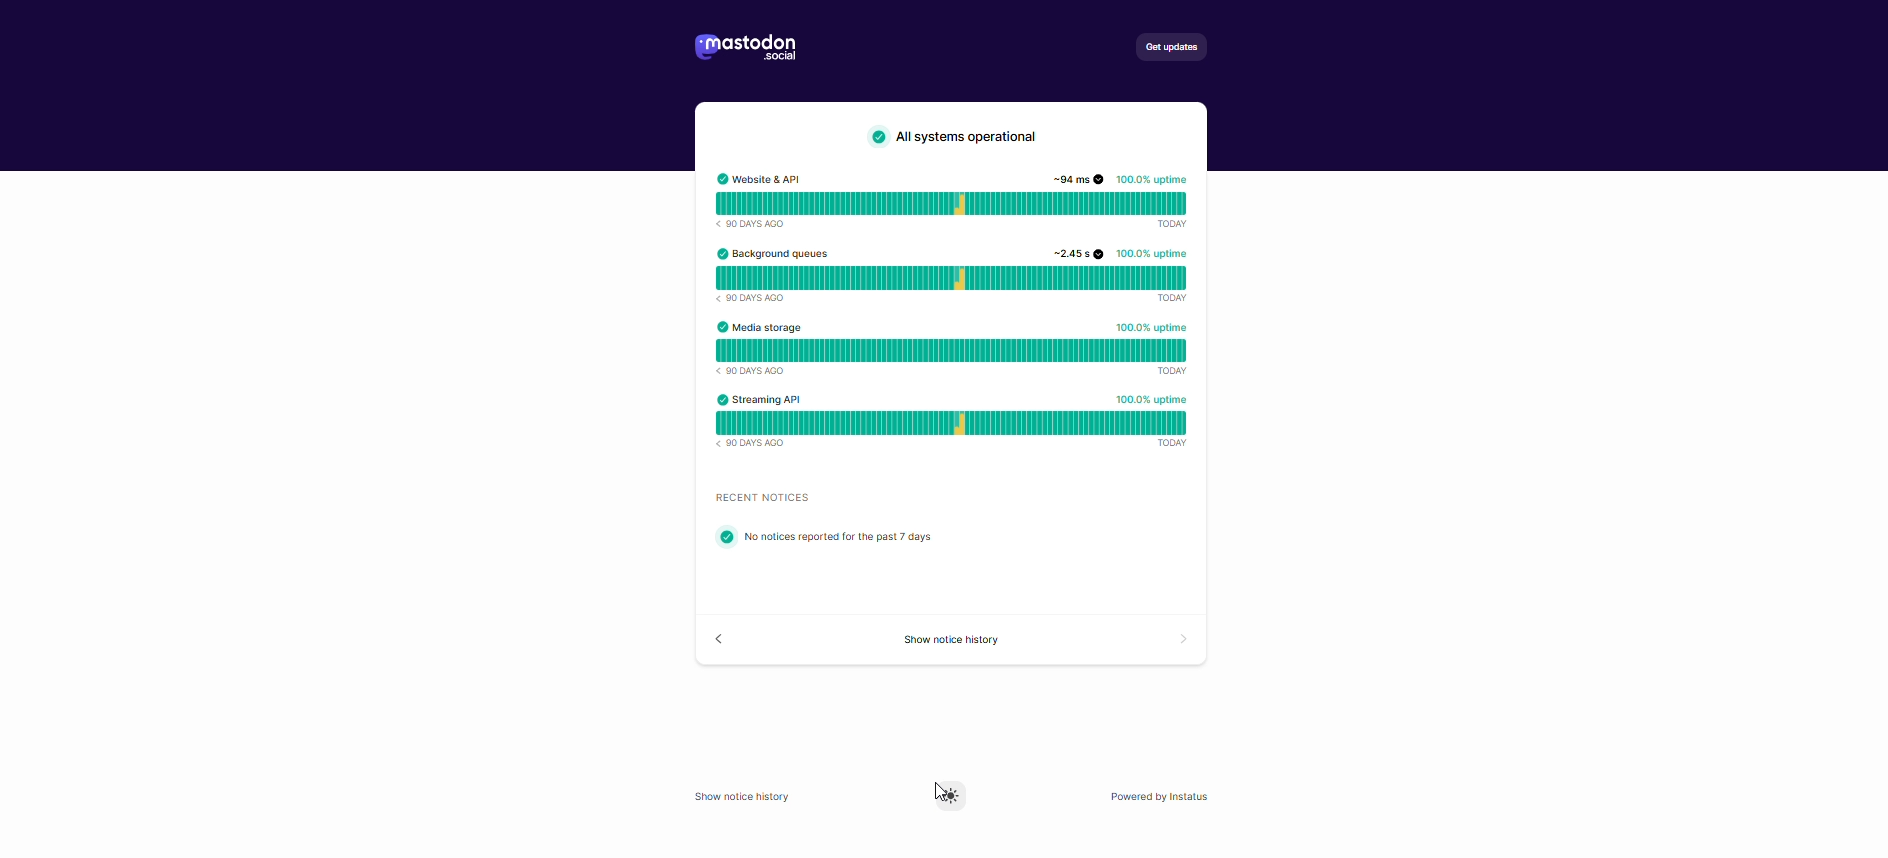  What do you see at coordinates (1172, 642) in the screenshot?
I see `forward` at bounding box center [1172, 642].